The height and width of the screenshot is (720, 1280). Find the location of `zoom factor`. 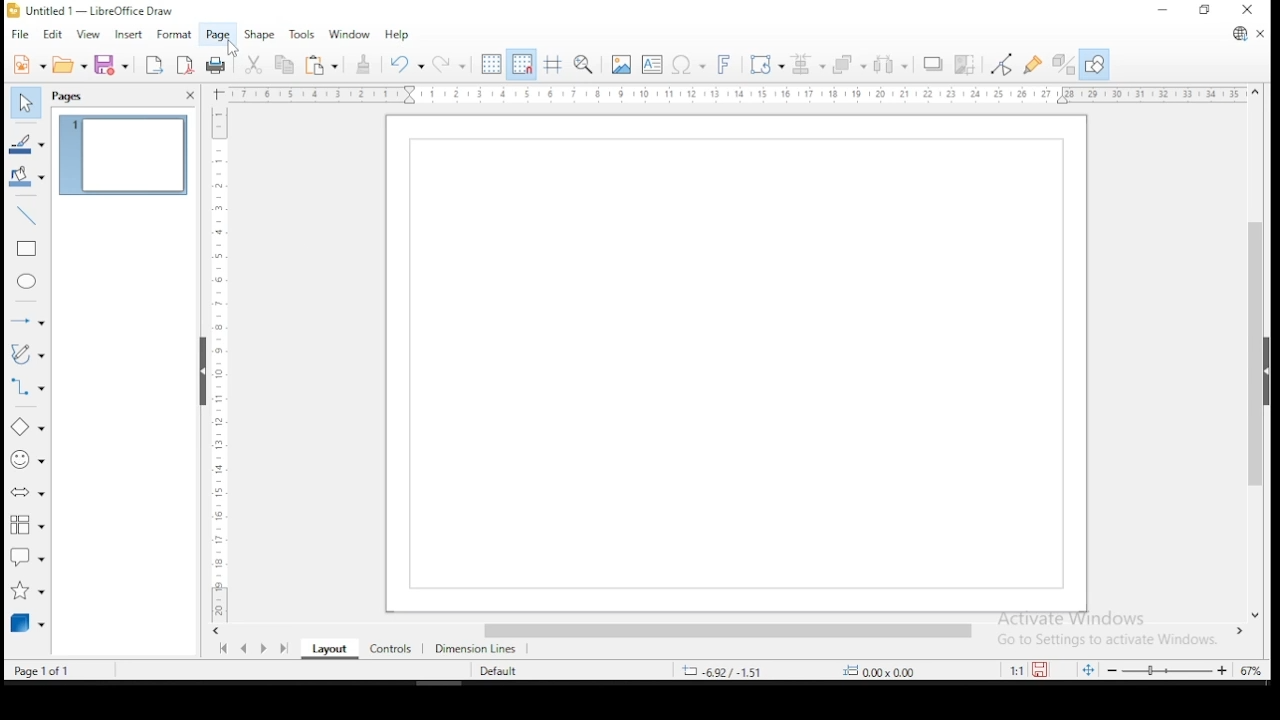

zoom factor is located at coordinates (1252, 669).